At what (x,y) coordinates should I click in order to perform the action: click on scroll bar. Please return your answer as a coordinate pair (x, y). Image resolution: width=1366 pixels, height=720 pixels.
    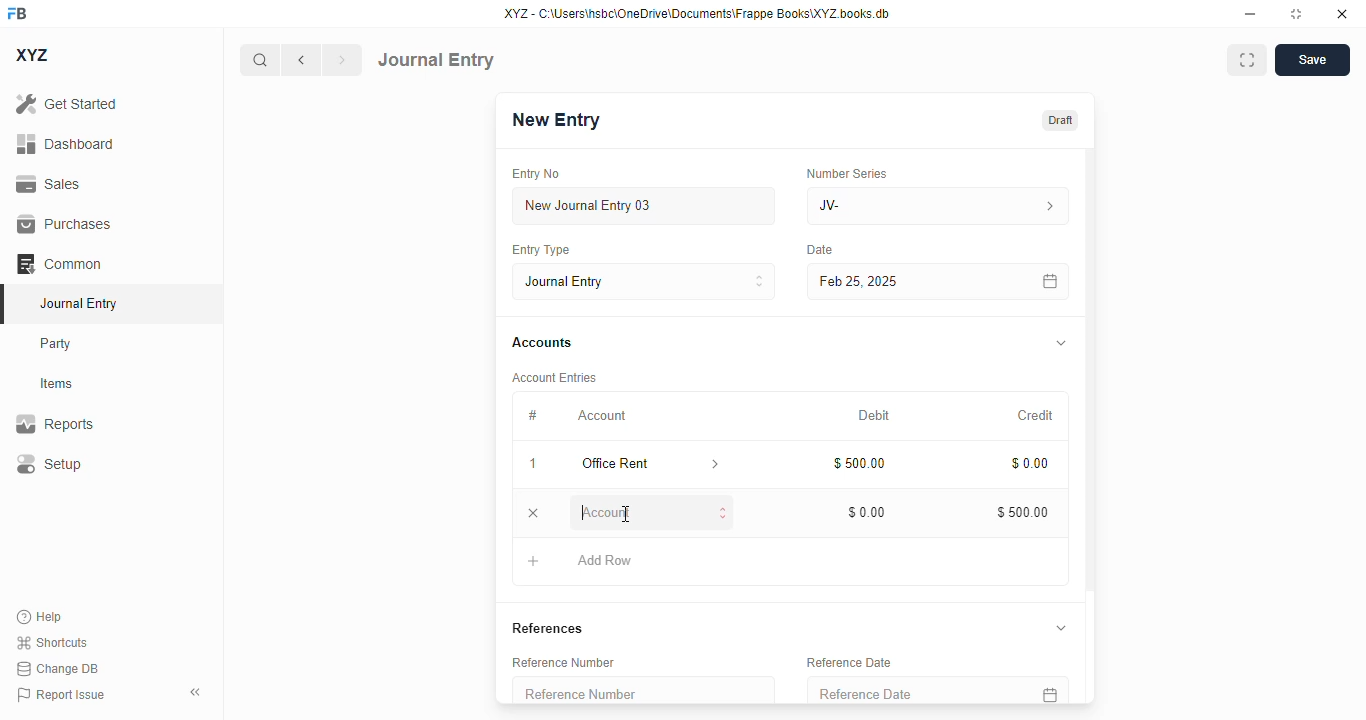
    Looking at the image, I should click on (1091, 424).